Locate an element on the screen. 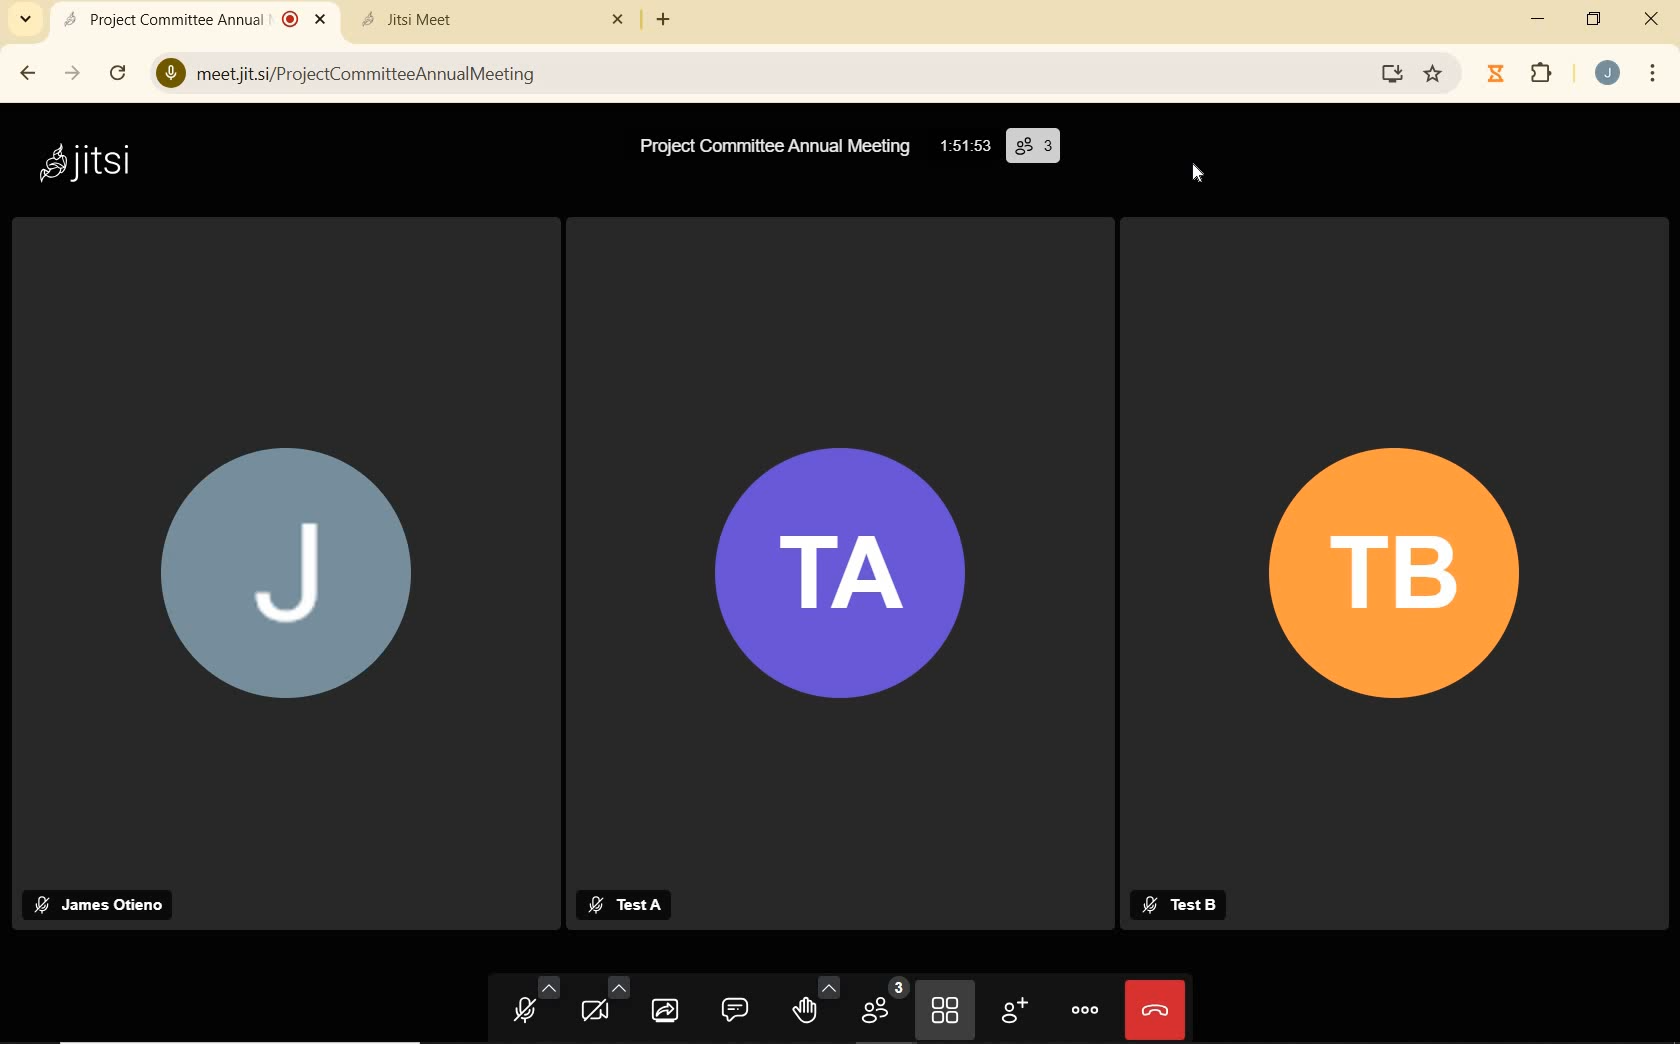  participant's Profile Picture is located at coordinates (285, 588).